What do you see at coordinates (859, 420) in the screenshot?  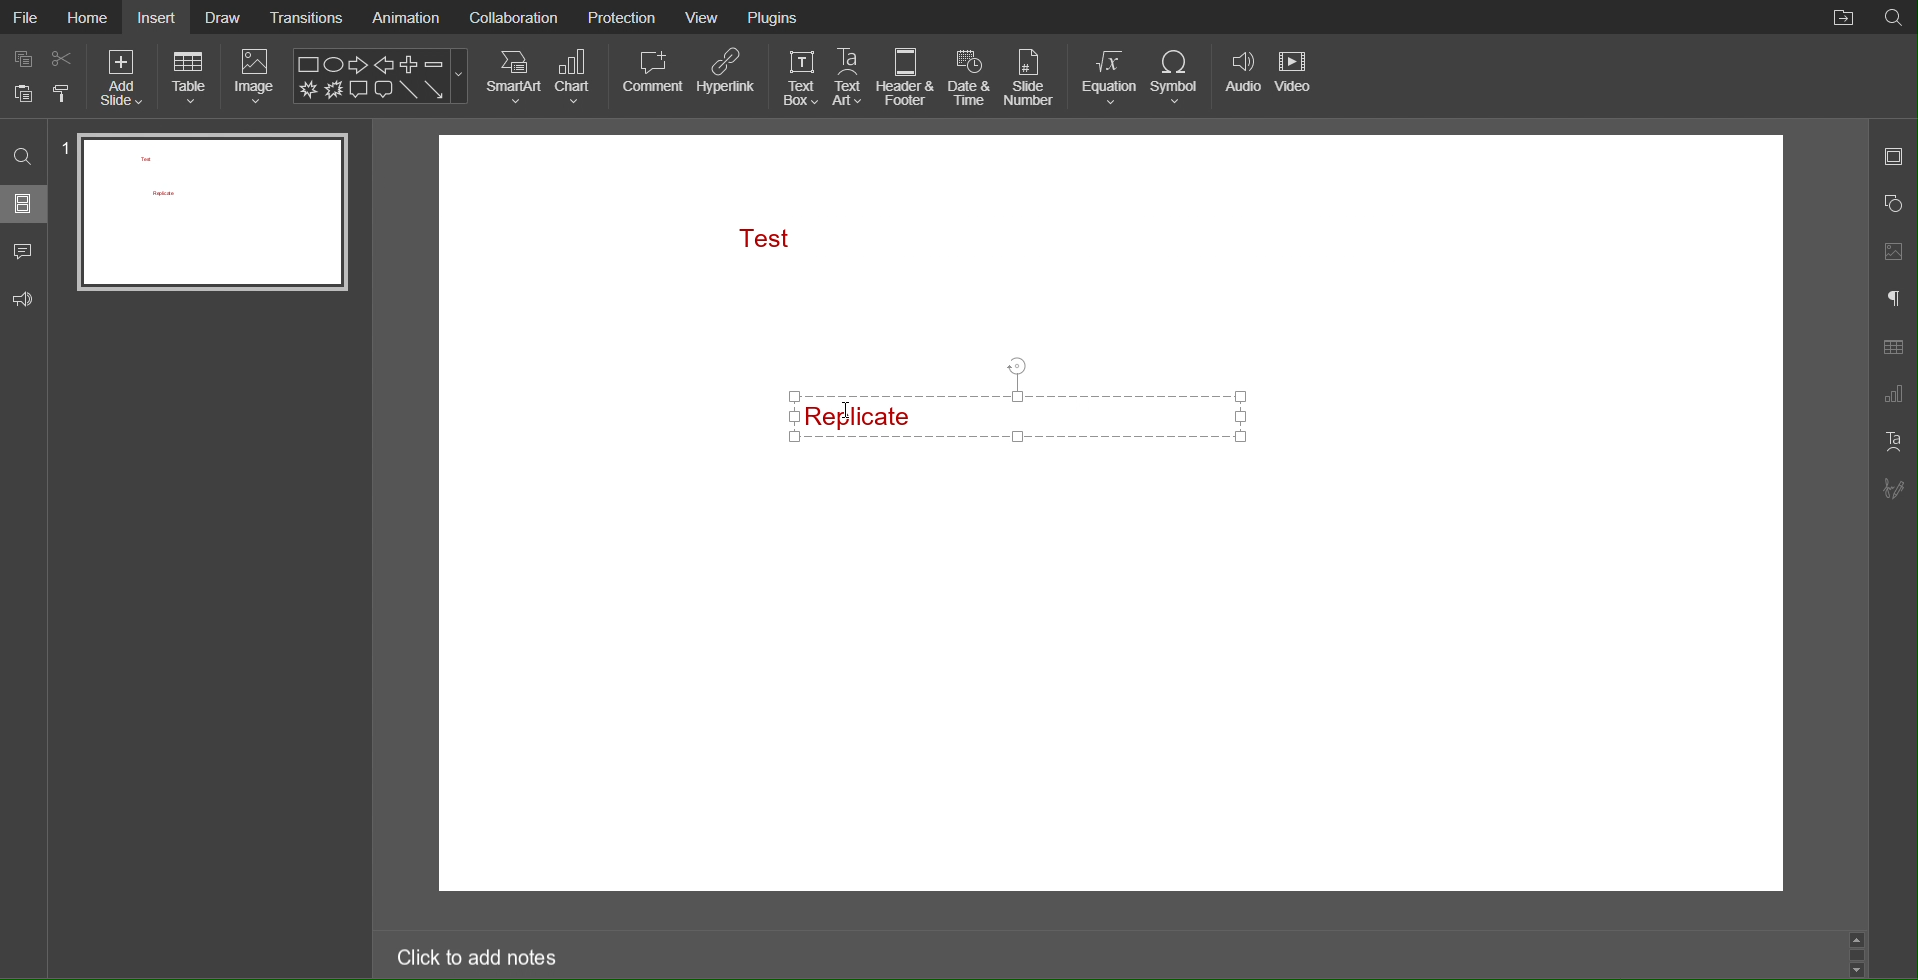 I see `Cursor` at bounding box center [859, 420].